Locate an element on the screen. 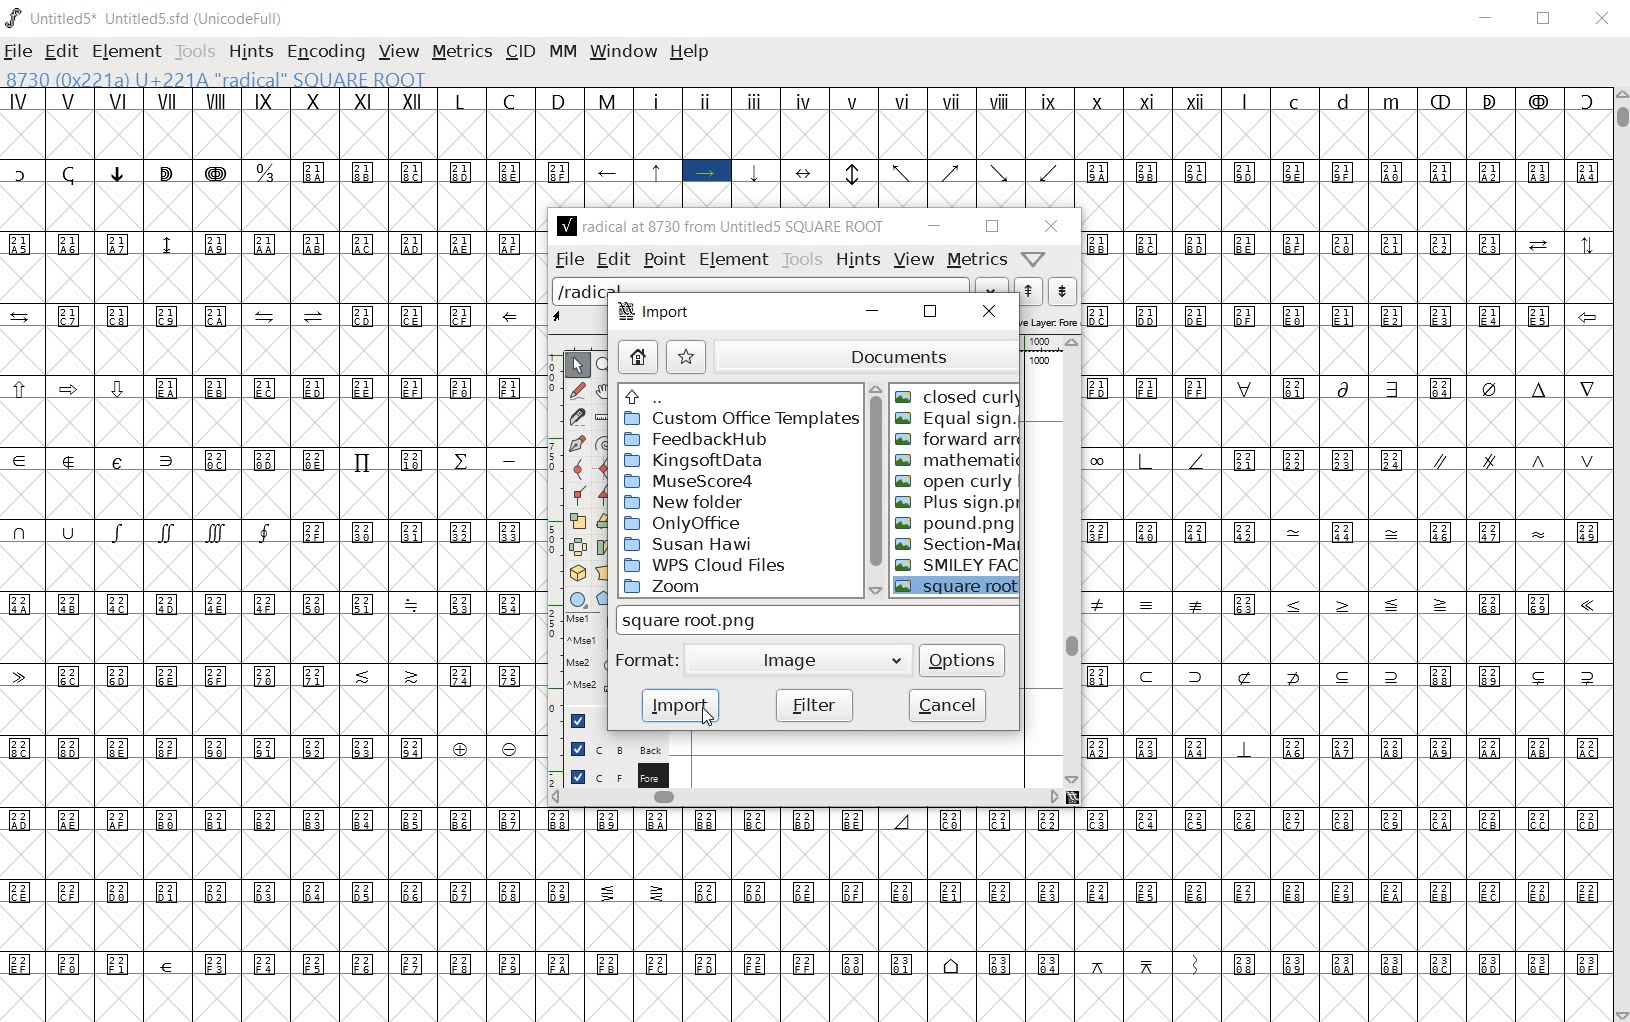  forward arrow is located at coordinates (958, 440).